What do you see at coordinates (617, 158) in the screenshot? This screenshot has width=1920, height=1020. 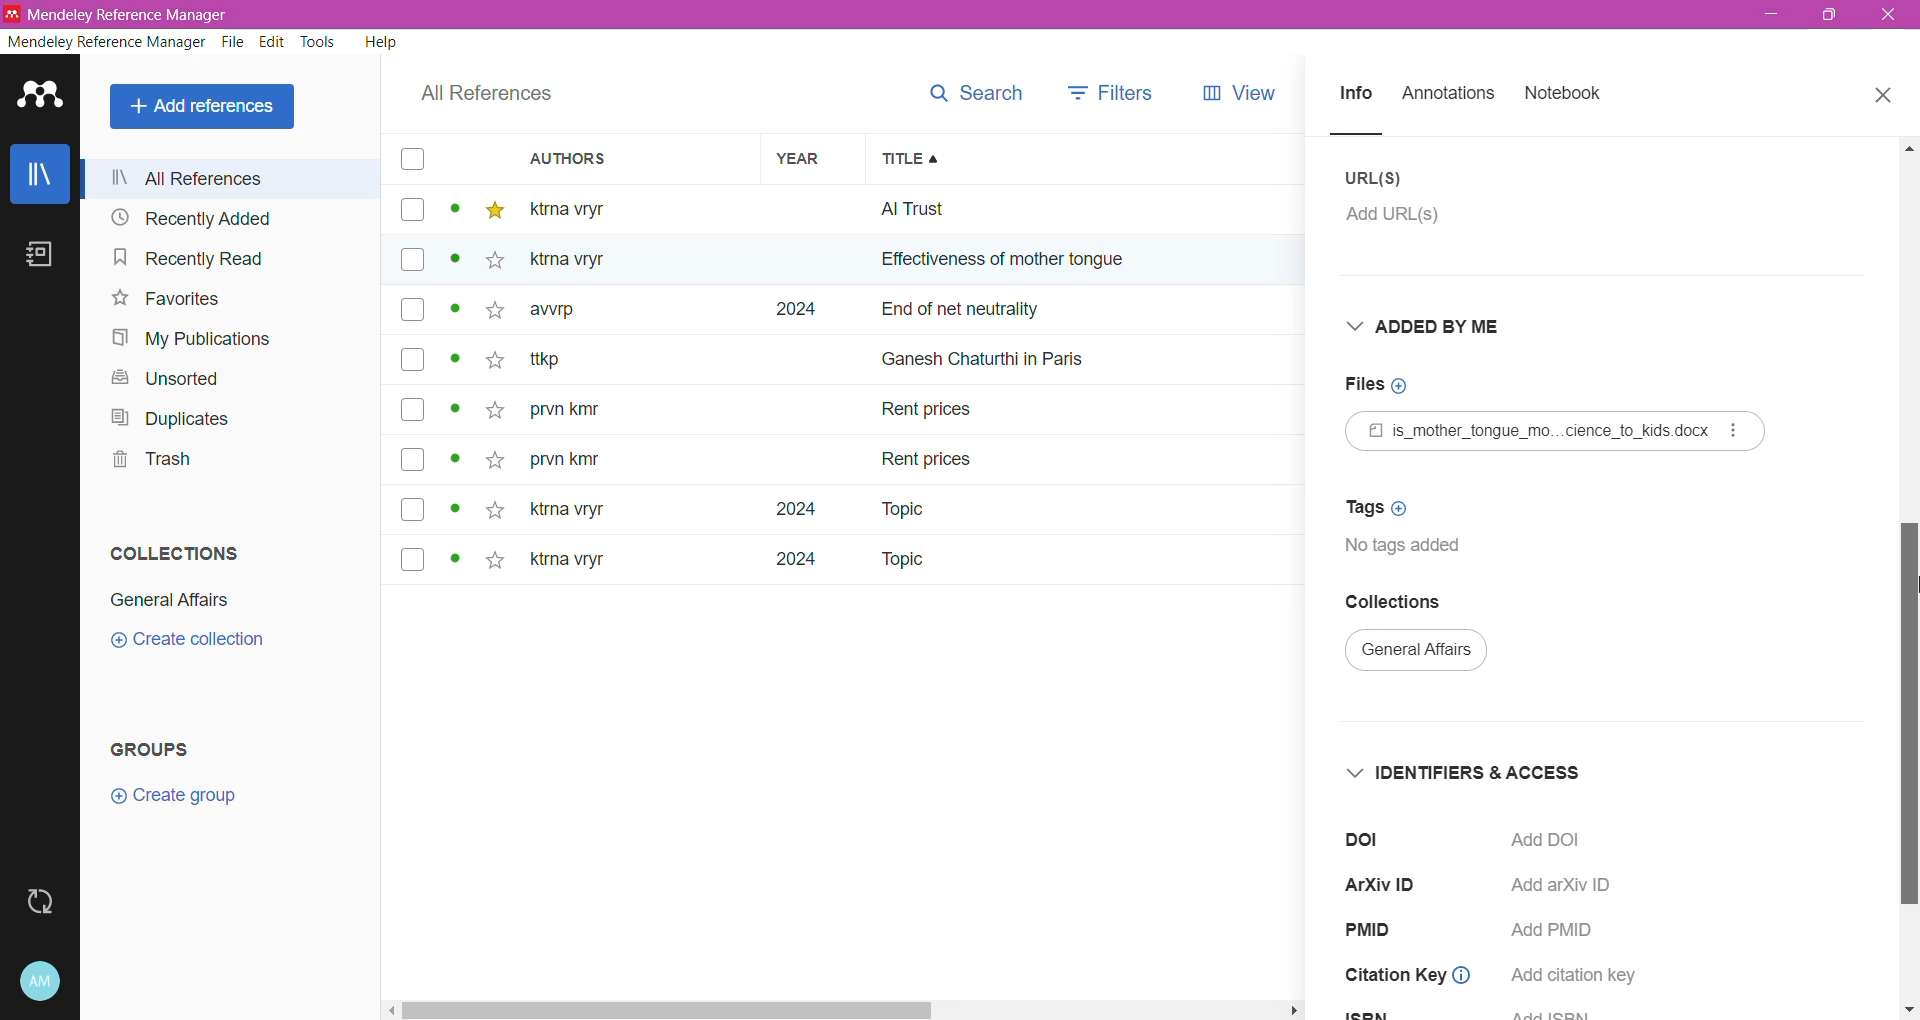 I see `Authors` at bounding box center [617, 158].